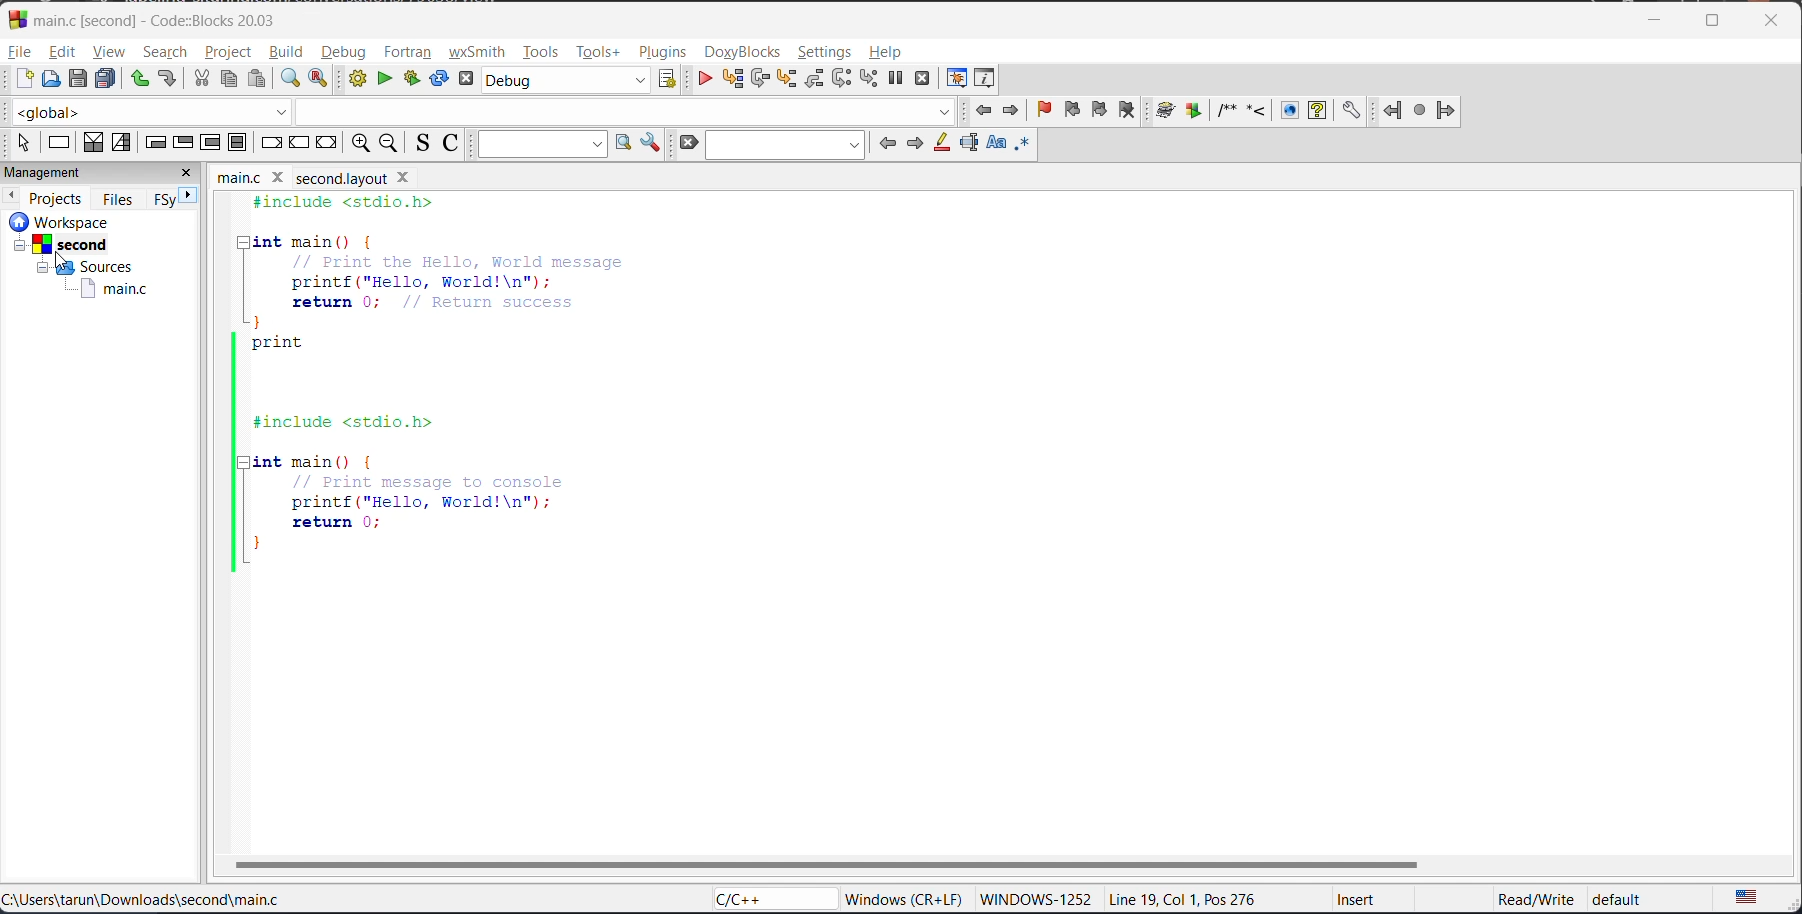 This screenshot has height=914, width=1802. What do you see at coordinates (915, 146) in the screenshot?
I see `next` at bounding box center [915, 146].